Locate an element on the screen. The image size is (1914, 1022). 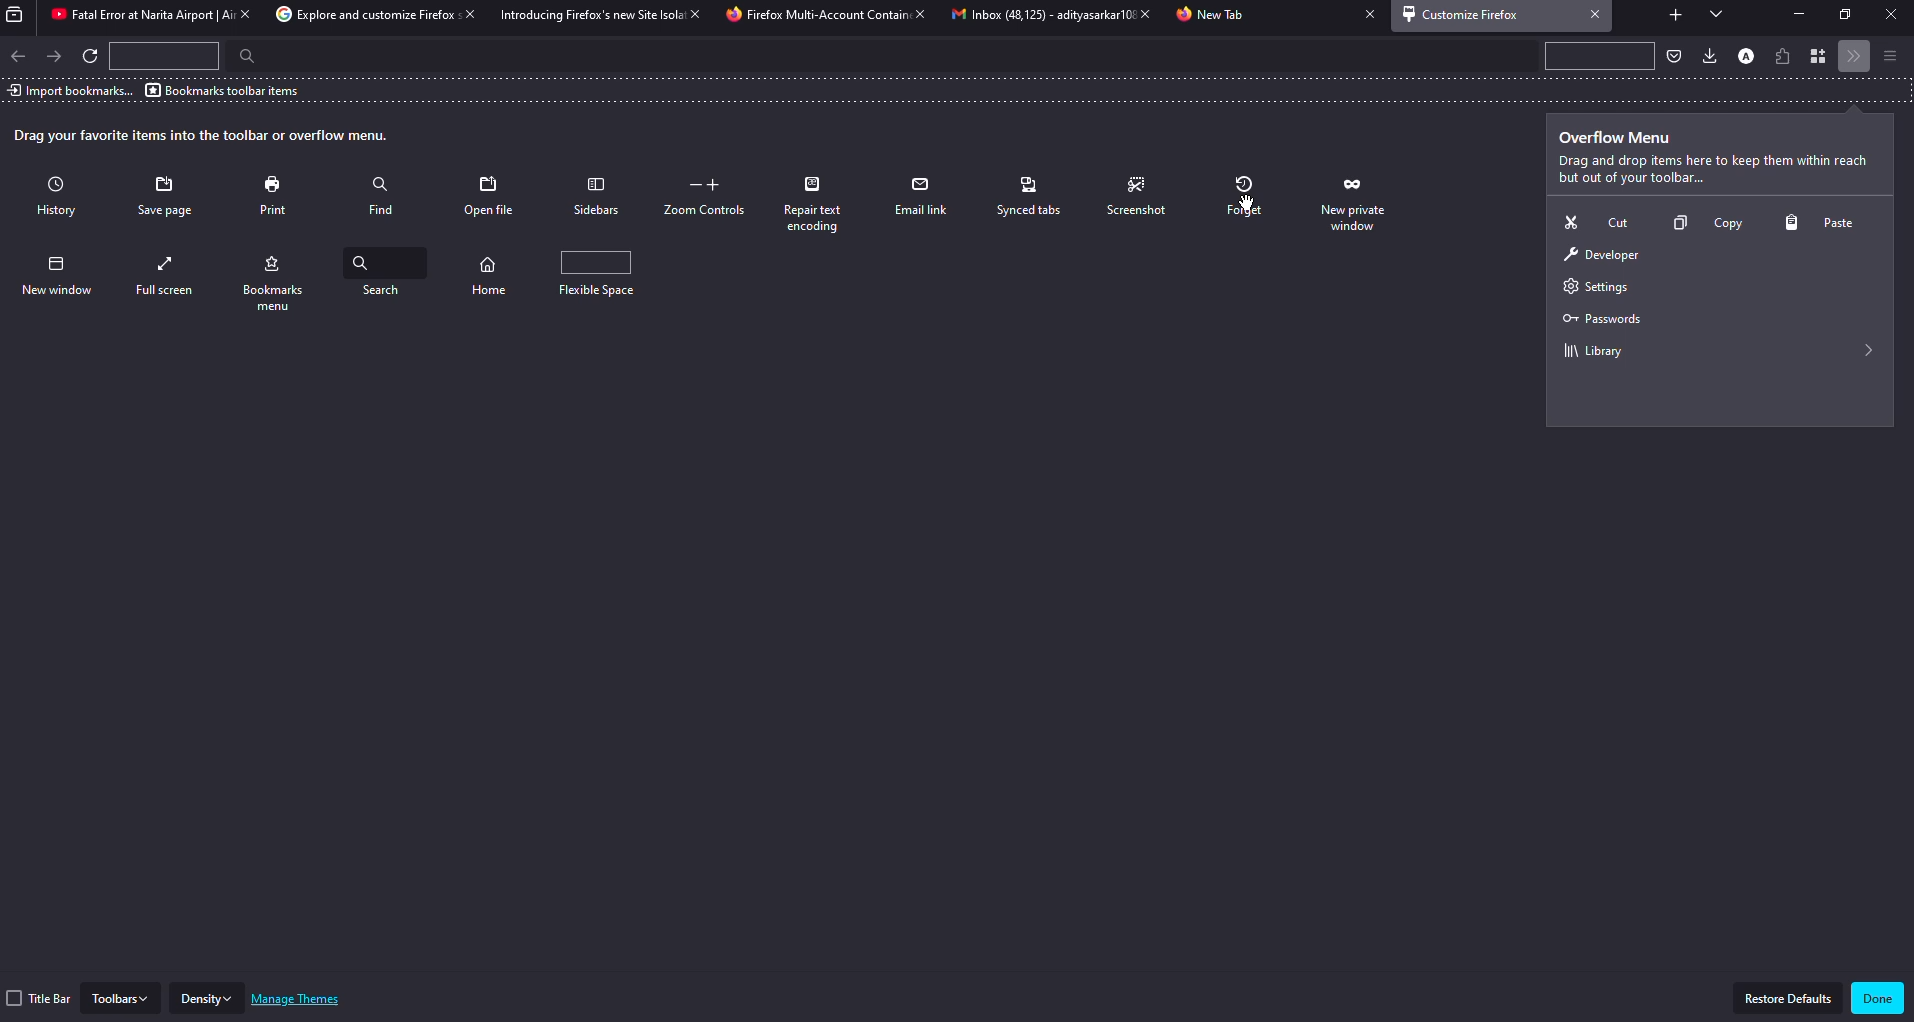
done is located at coordinates (1877, 999).